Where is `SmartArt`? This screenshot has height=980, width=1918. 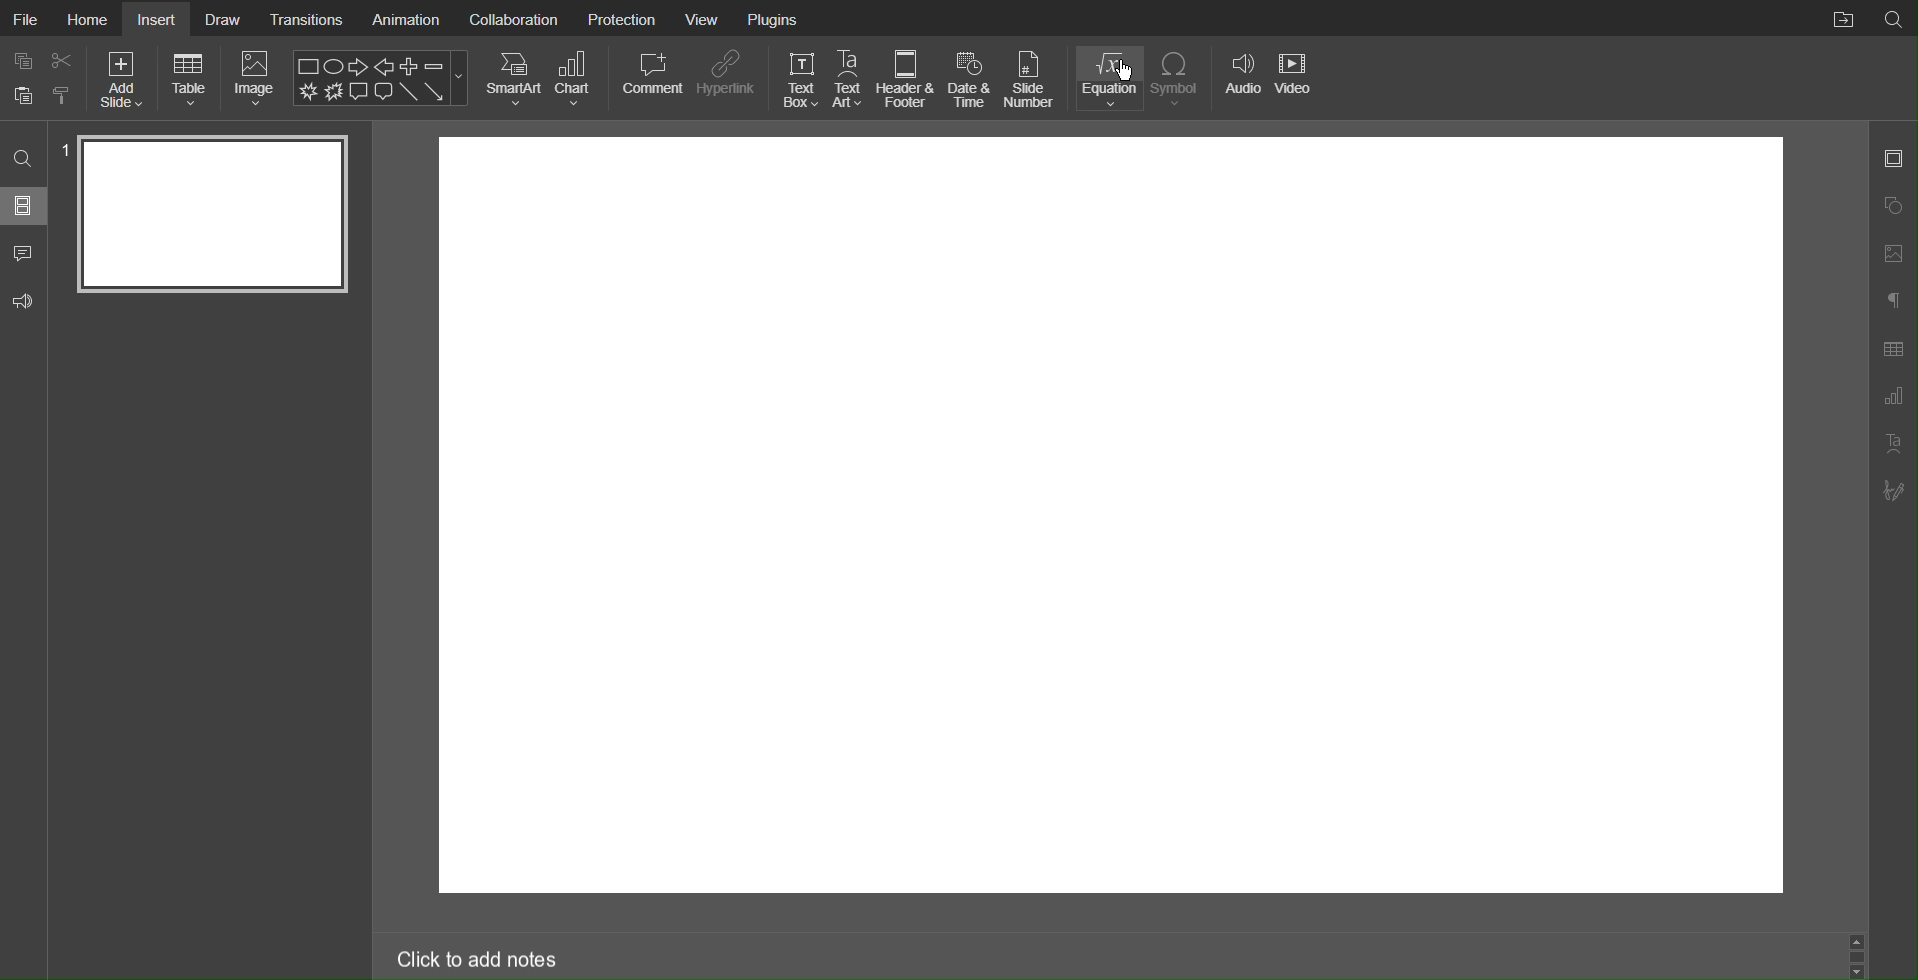
SmartArt is located at coordinates (515, 78).